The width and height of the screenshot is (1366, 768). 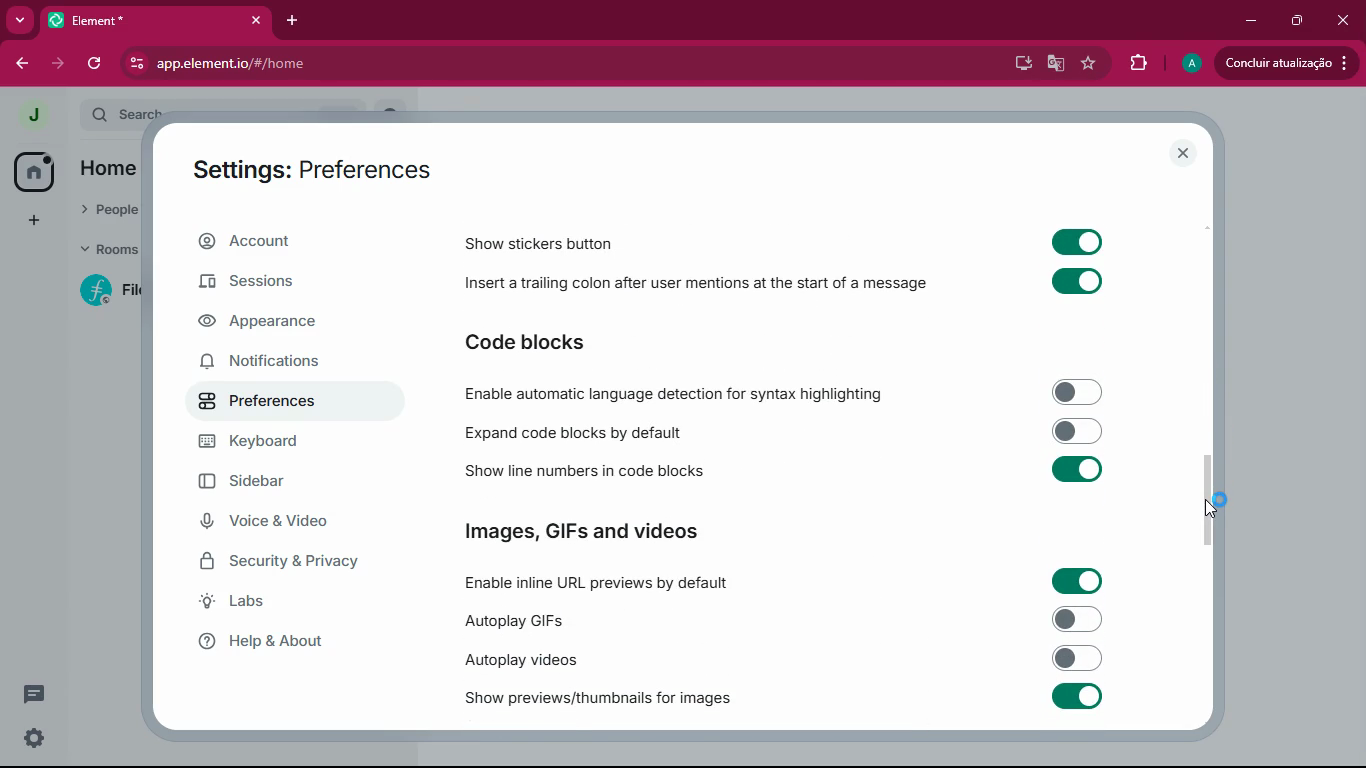 I want to click on Enable inline URL previews by default, so click(x=597, y=585).